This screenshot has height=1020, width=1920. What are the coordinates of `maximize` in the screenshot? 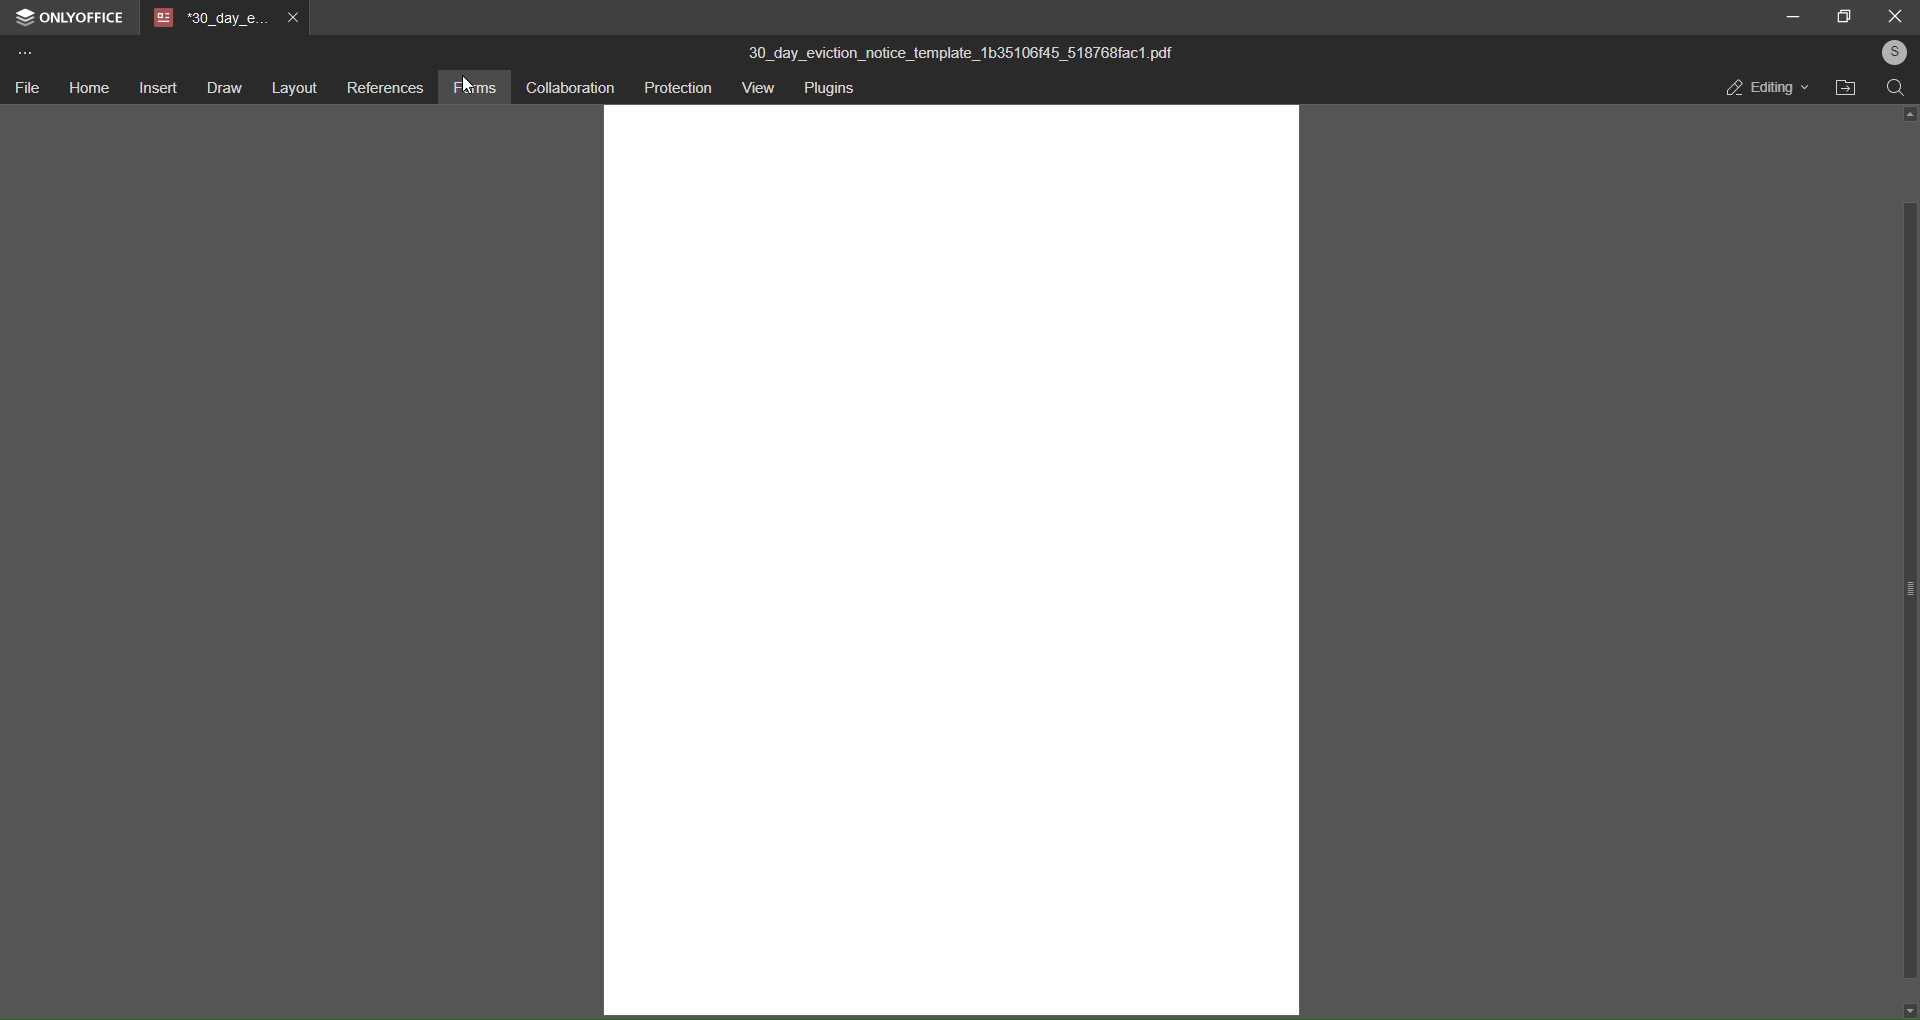 It's located at (1843, 16).